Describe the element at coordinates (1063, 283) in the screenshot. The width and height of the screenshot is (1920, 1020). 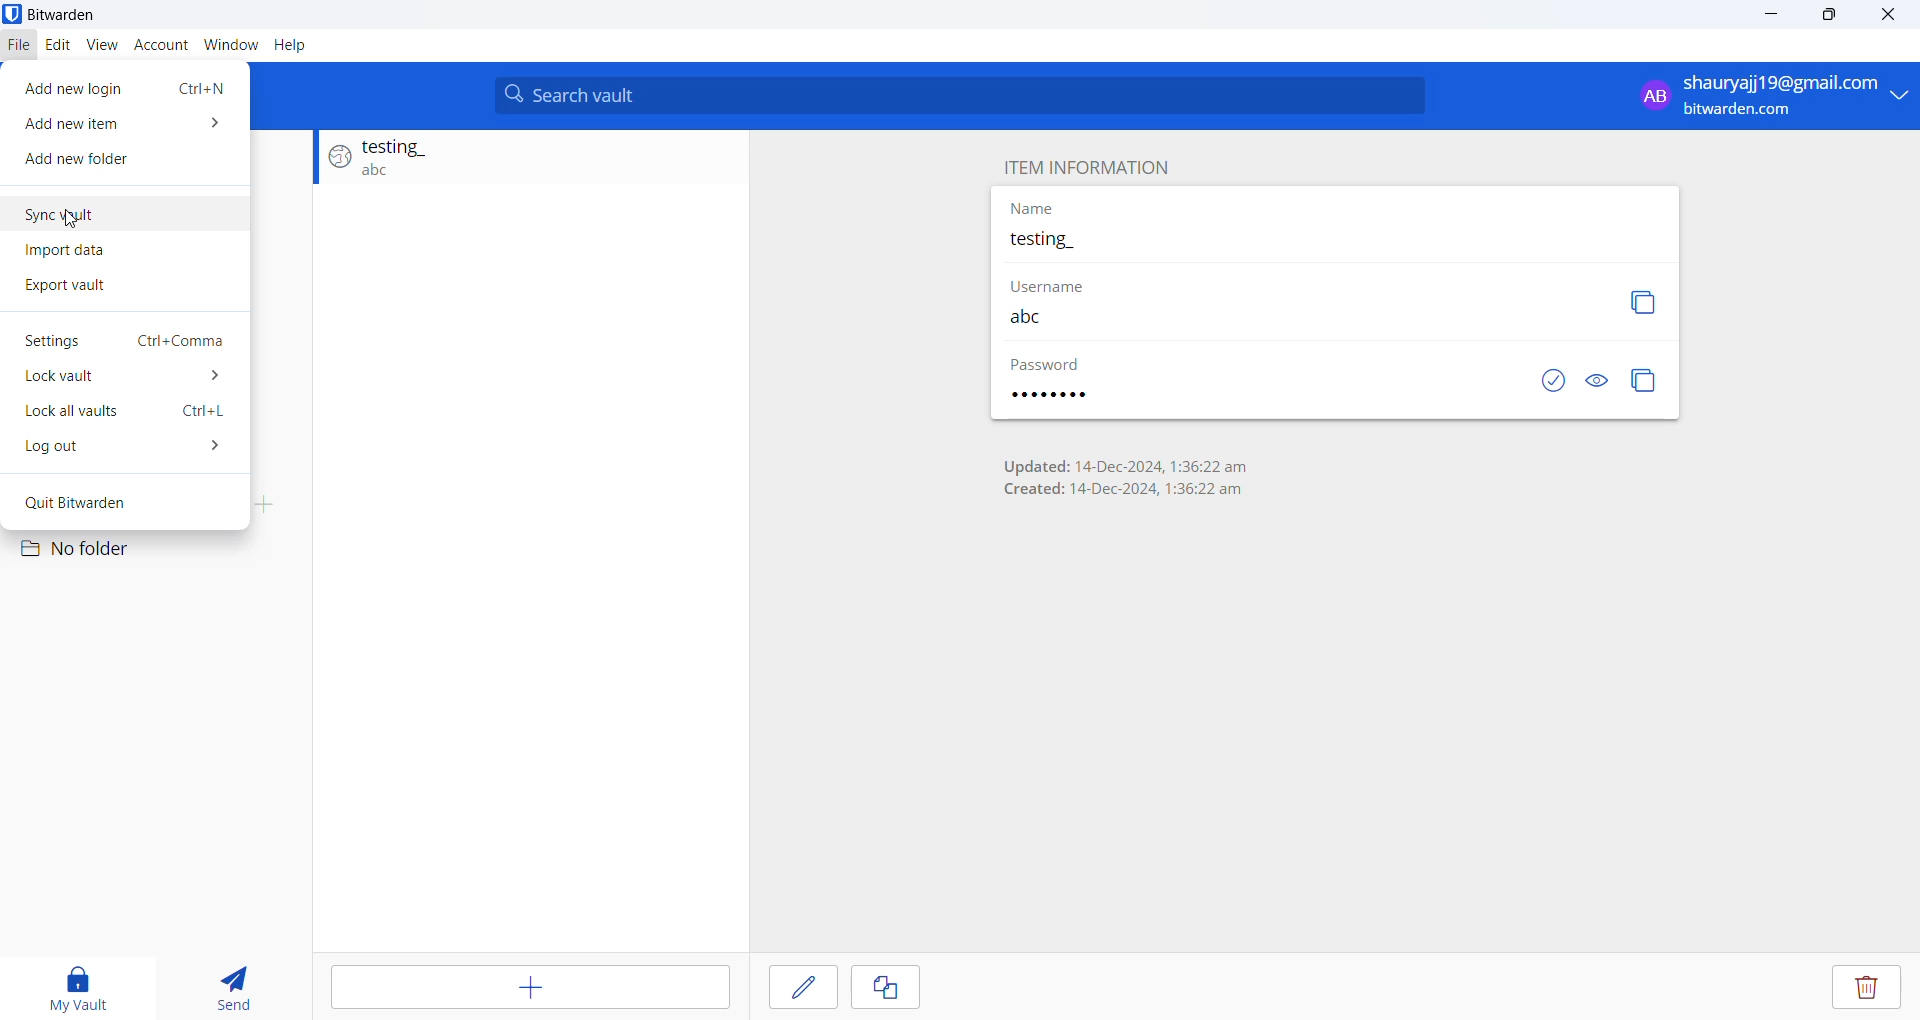
I see `Username heading` at that location.